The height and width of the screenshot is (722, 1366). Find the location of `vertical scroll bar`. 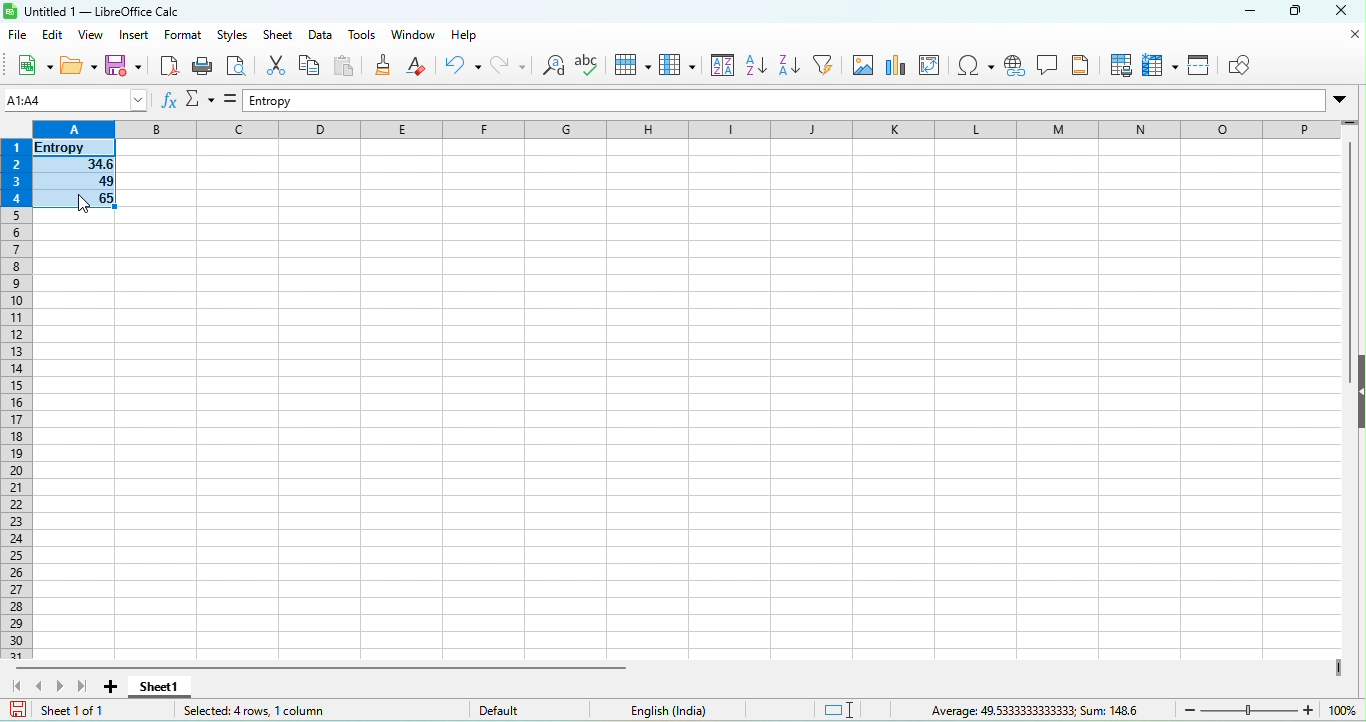

vertical scroll bar is located at coordinates (1353, 237).